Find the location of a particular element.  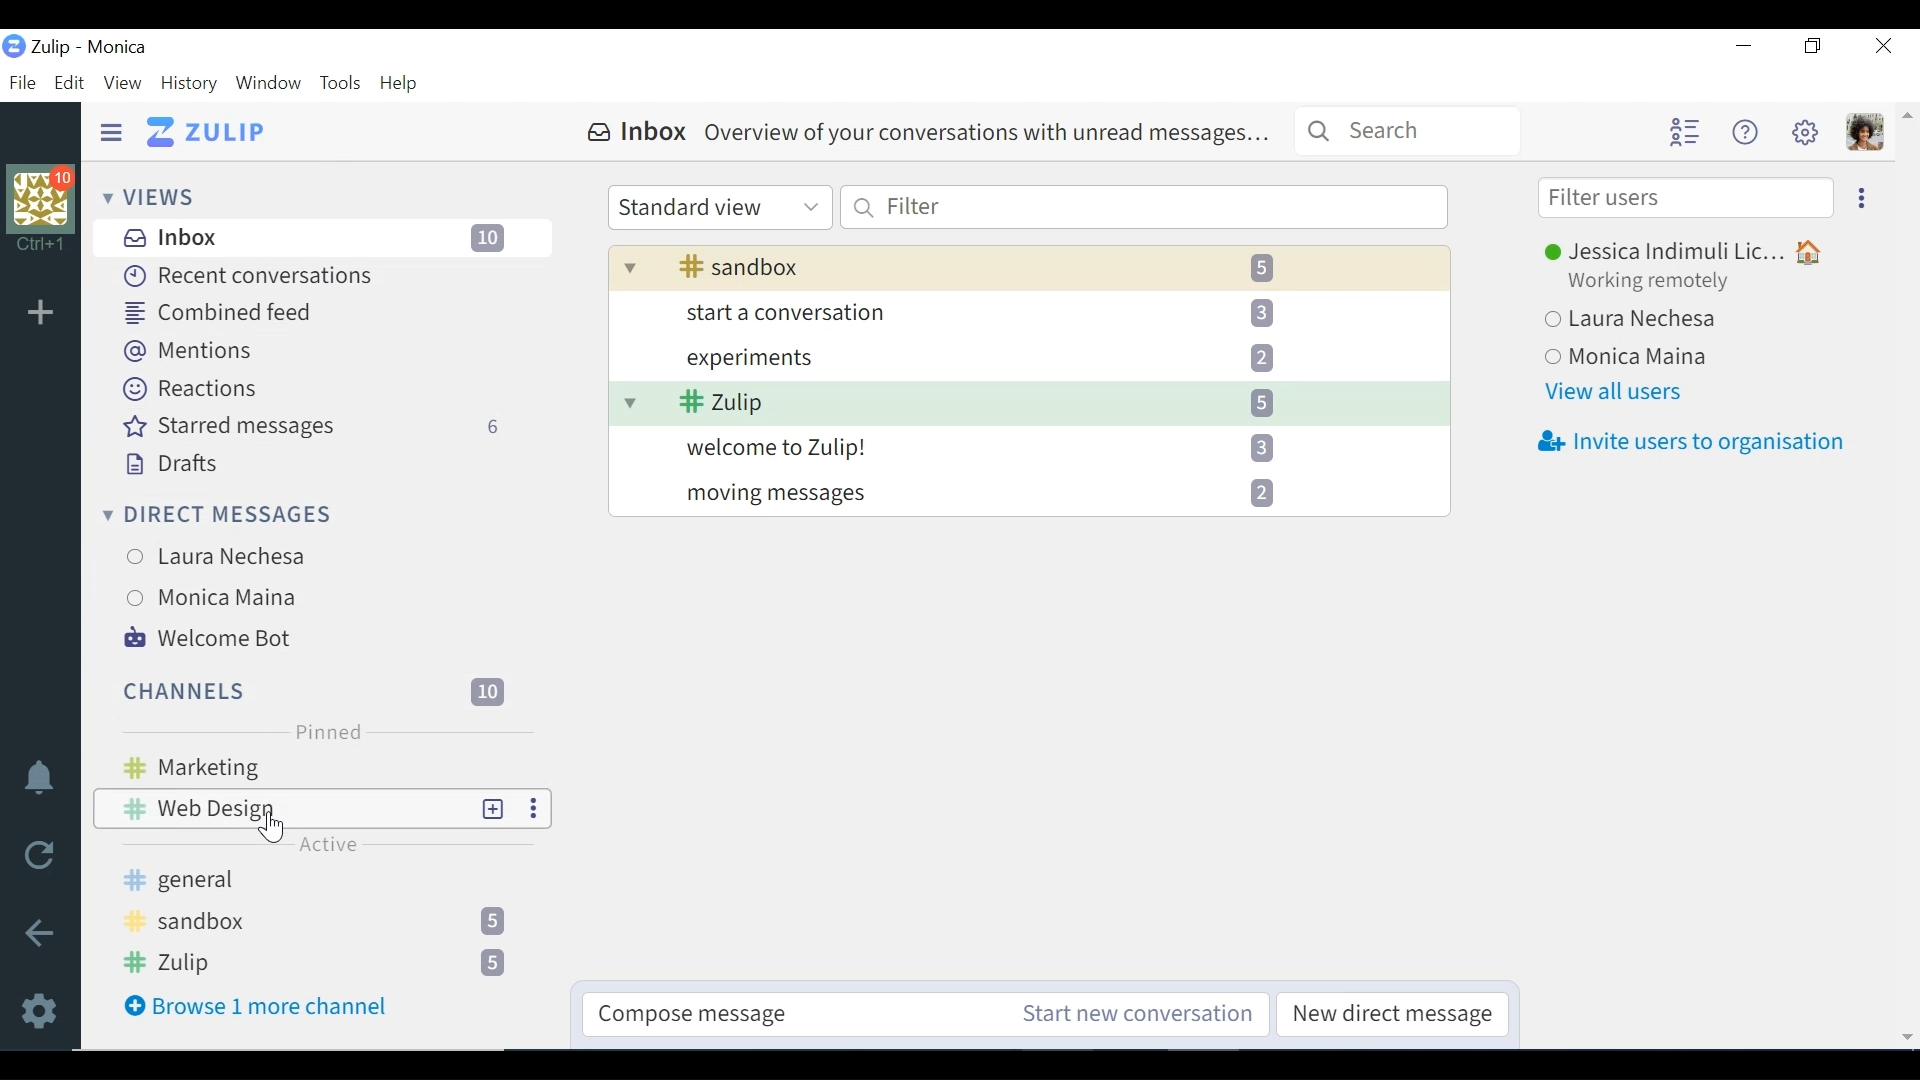

add New Topic is located at coordinates (494, 808).